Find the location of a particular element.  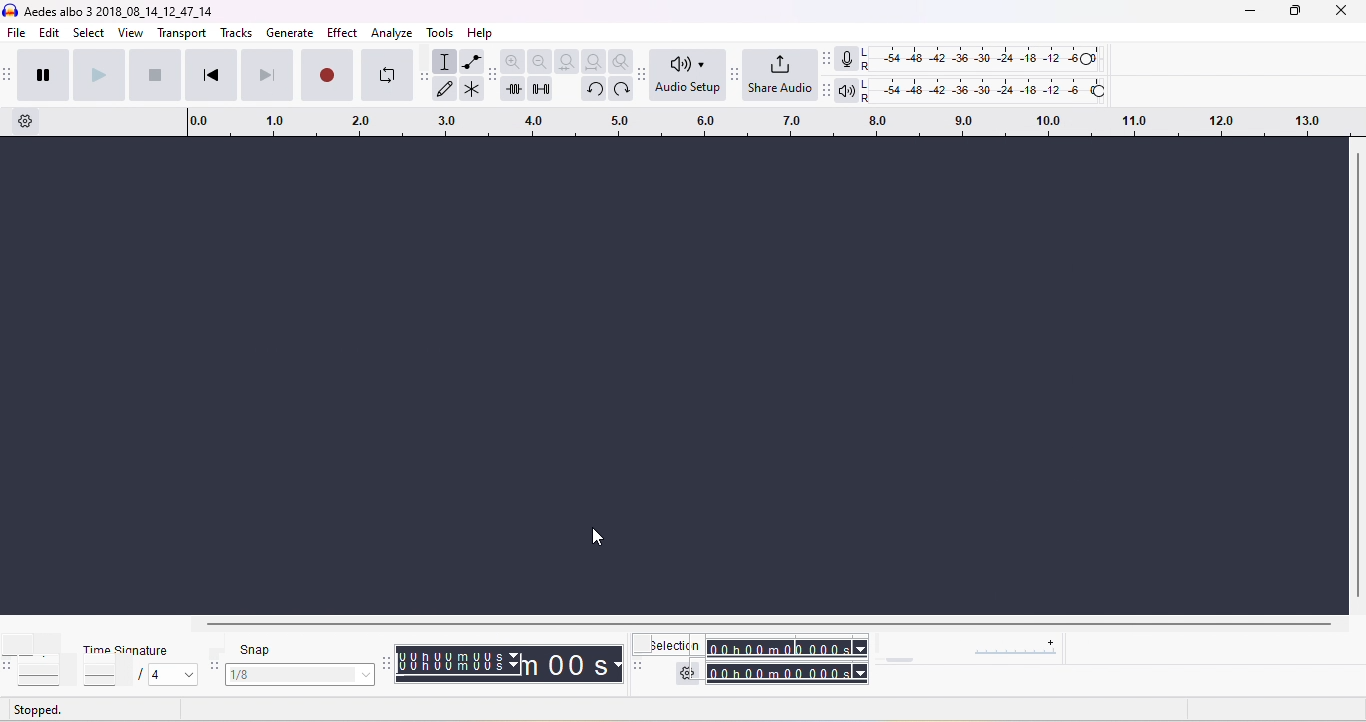

L is located at coordinates (869, 85).